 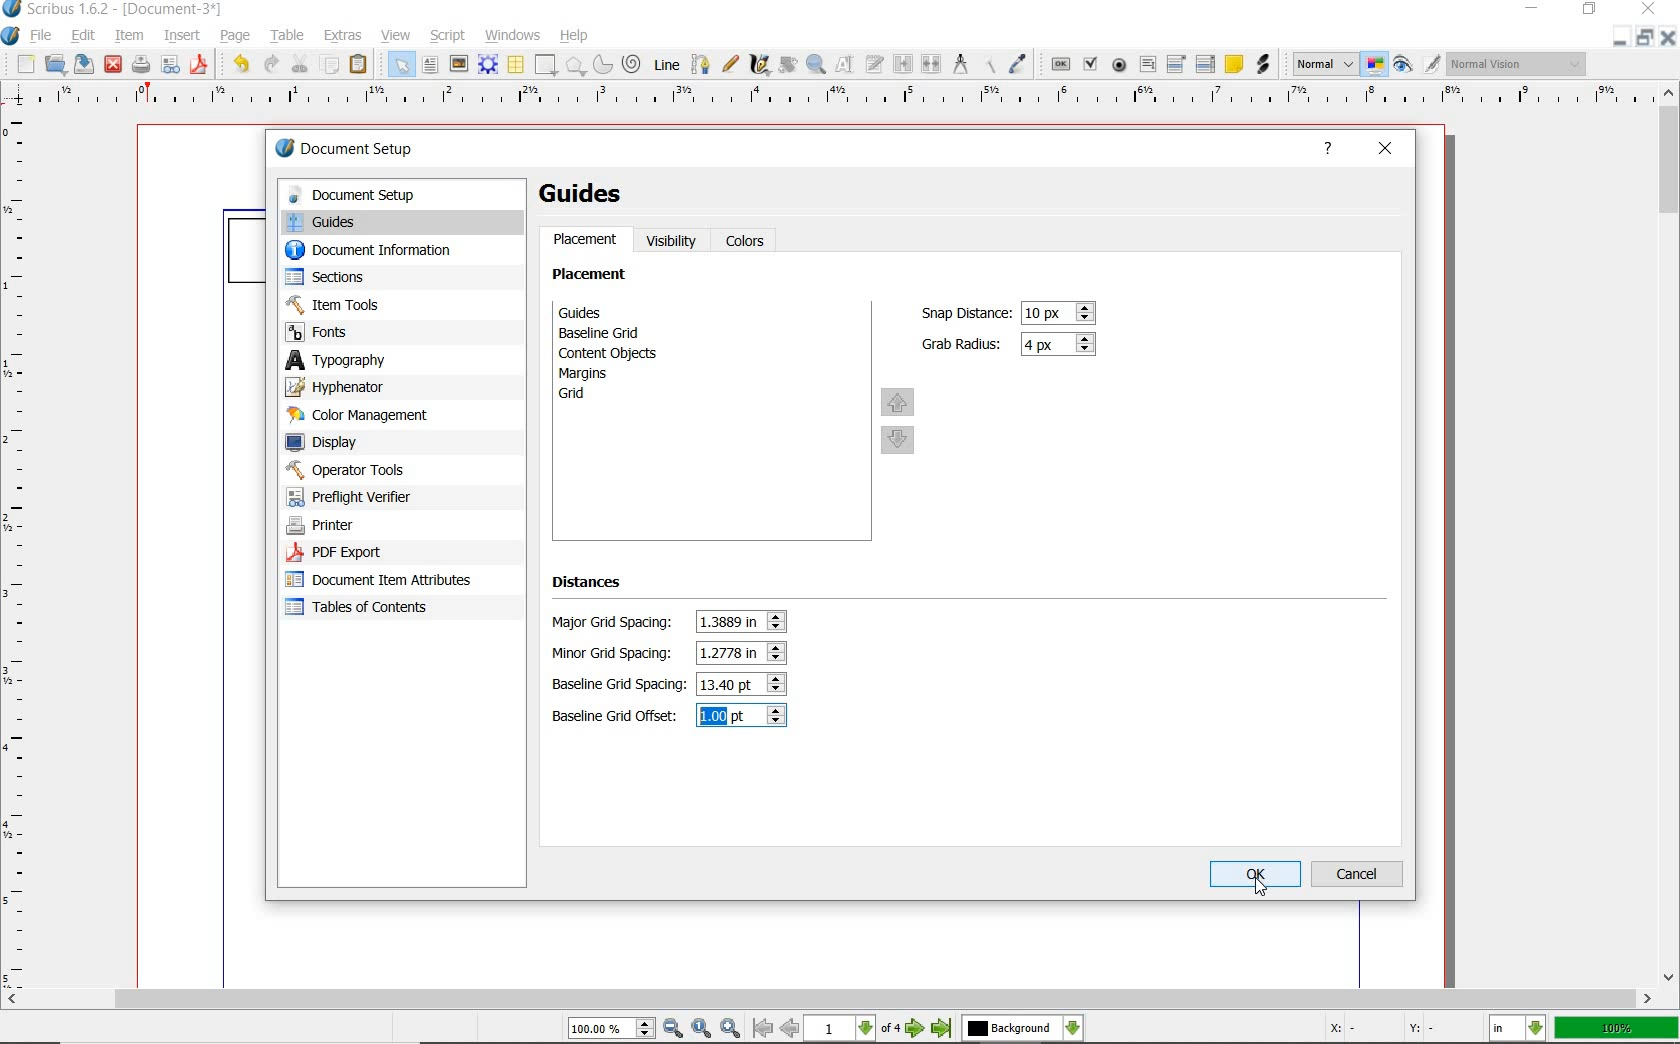 What do you see at coordinates (748, 242) in the screenshot?
I see `colors` at bounding box center [748, 242].